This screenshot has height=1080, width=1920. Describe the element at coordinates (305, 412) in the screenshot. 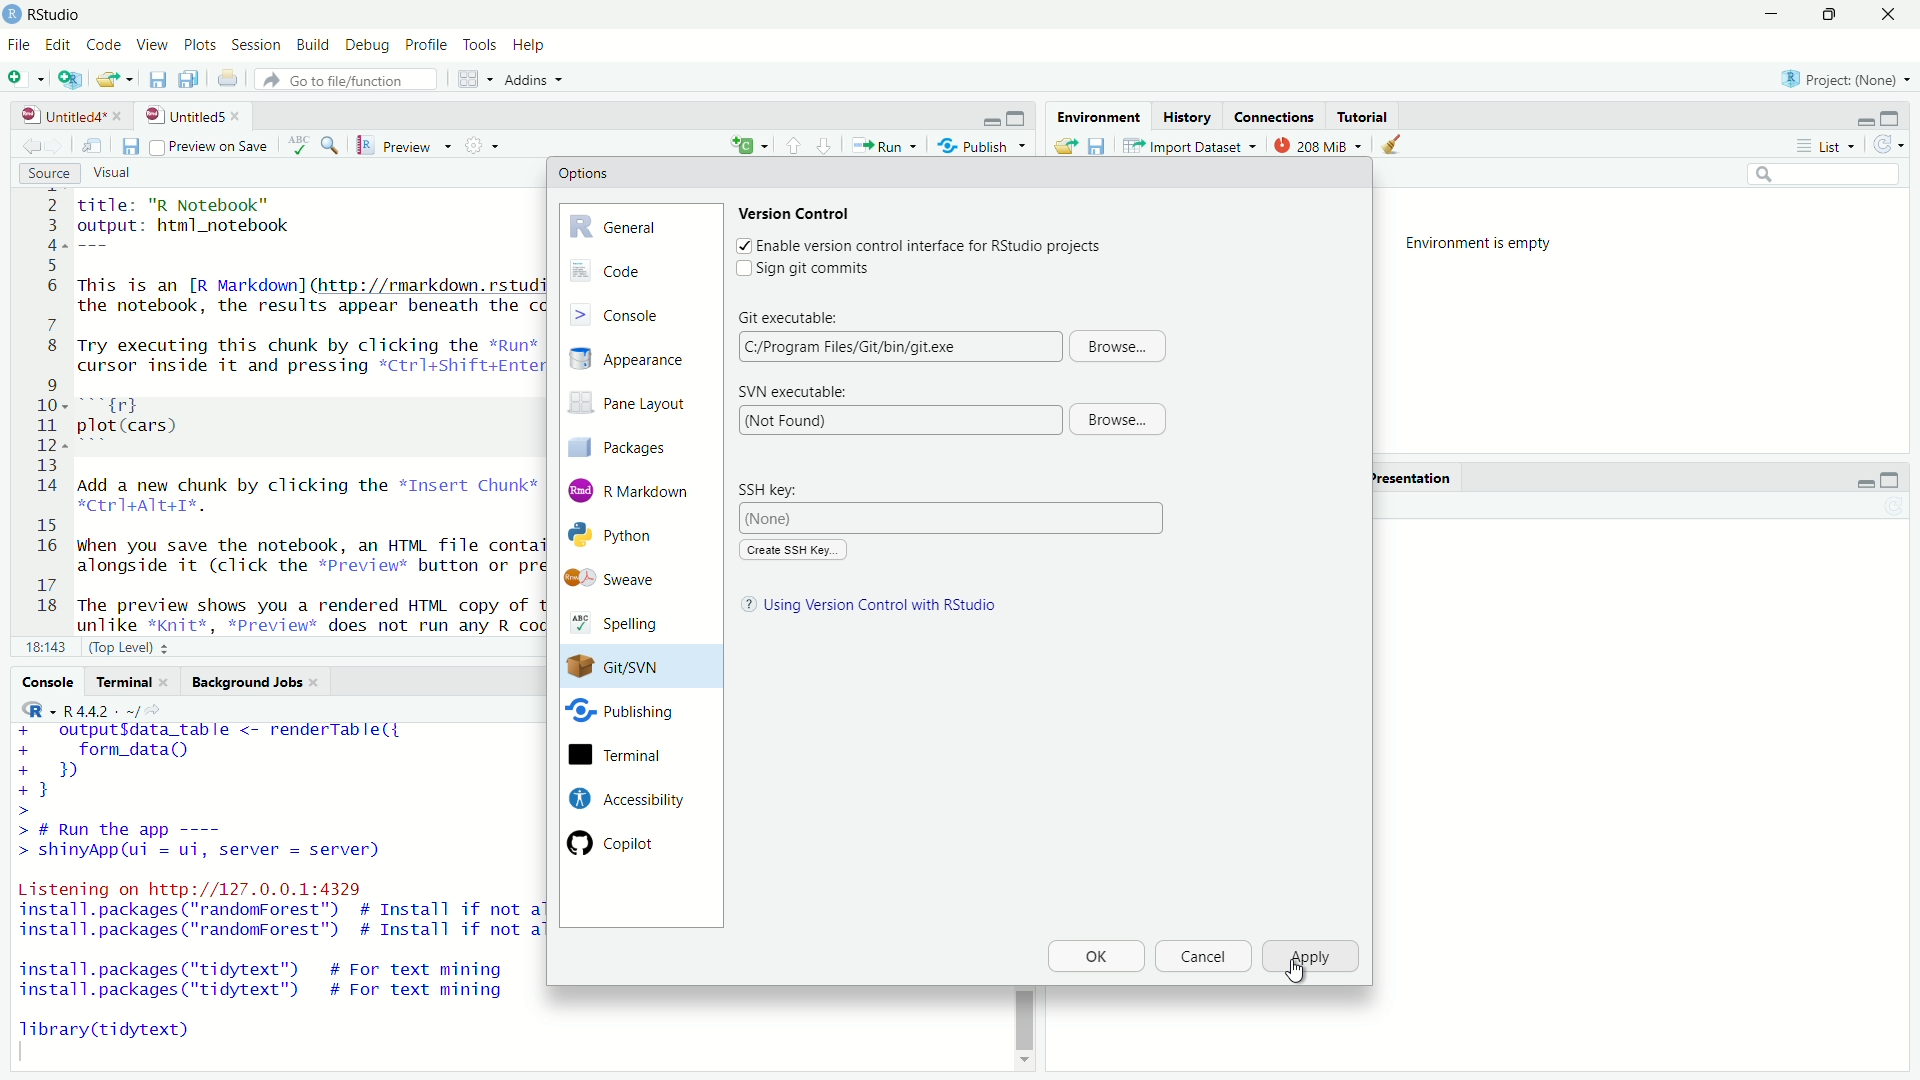

I see `Title: 'R Notebook

output: html_notebook

This is an [R Markdown] (http: //rmarkdown.rstudio.com) Notebook. When you execute code within
the notebook, the results appear beneath the code.

Try executing this chunk by clicking the *Run* button within the chunk or by placing your
cursor inside it and pressing *Ctrl+Shift+Enter.
rd zh
plot(cars)

Add a new chunk by clicking the *Insert Chunk* button on the toolbar or by pressing
HCErT+ATE+I%.

when you save the notebook, an HTML file containing the code and output will be saved
alongside it (click the *Previews button or press *Ctrl+shift+k* to preview the HTML file).
The preview shows you a rendered HTML copy of the contents of the editor. Consequently,
unlike *knit*. *pPreview* does not run anv R code chunks. Instead. the output of the chunk` at that location.